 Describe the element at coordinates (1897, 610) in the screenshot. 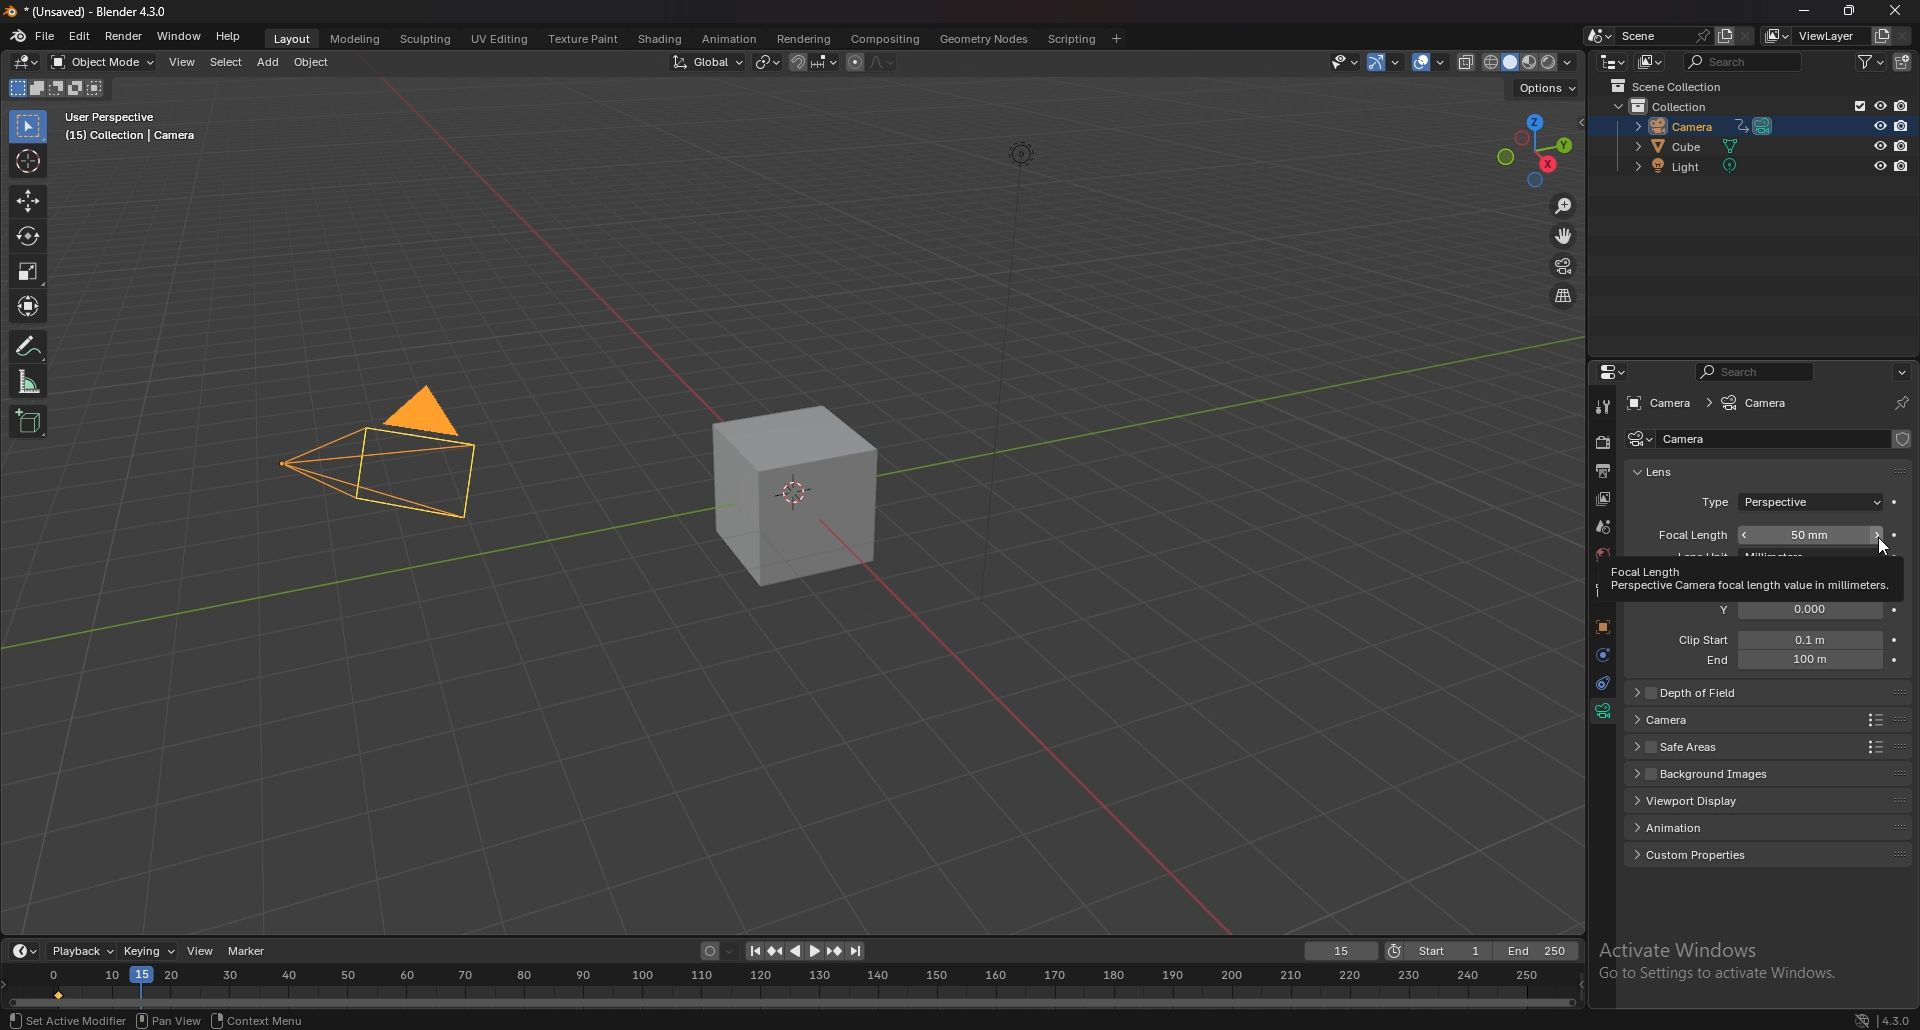

I see `animate property` at that location.